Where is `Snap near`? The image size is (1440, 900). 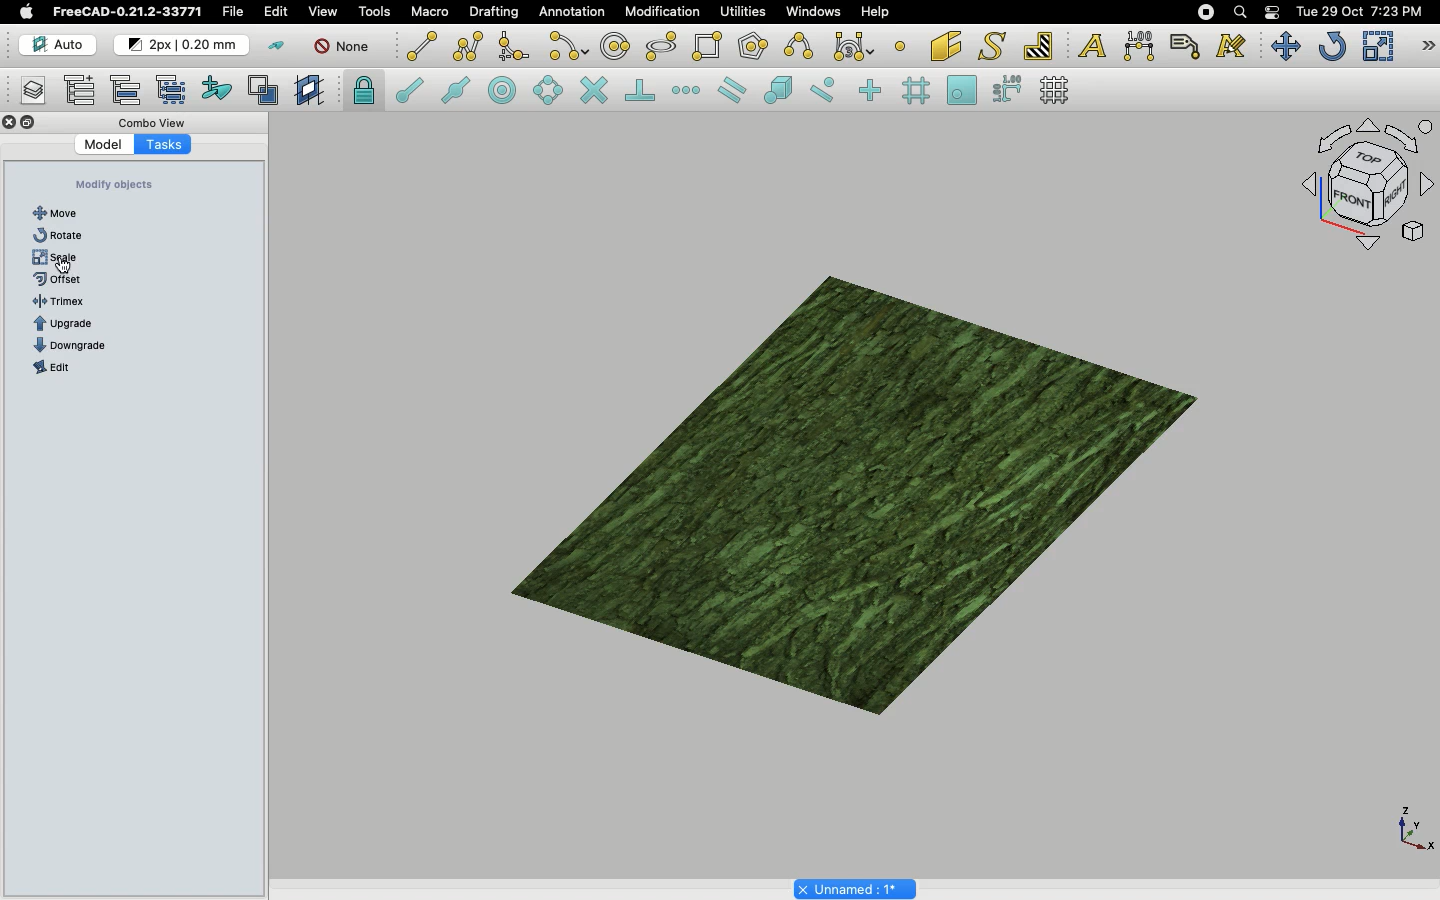
Snap near is located at coordinates (822, 91).